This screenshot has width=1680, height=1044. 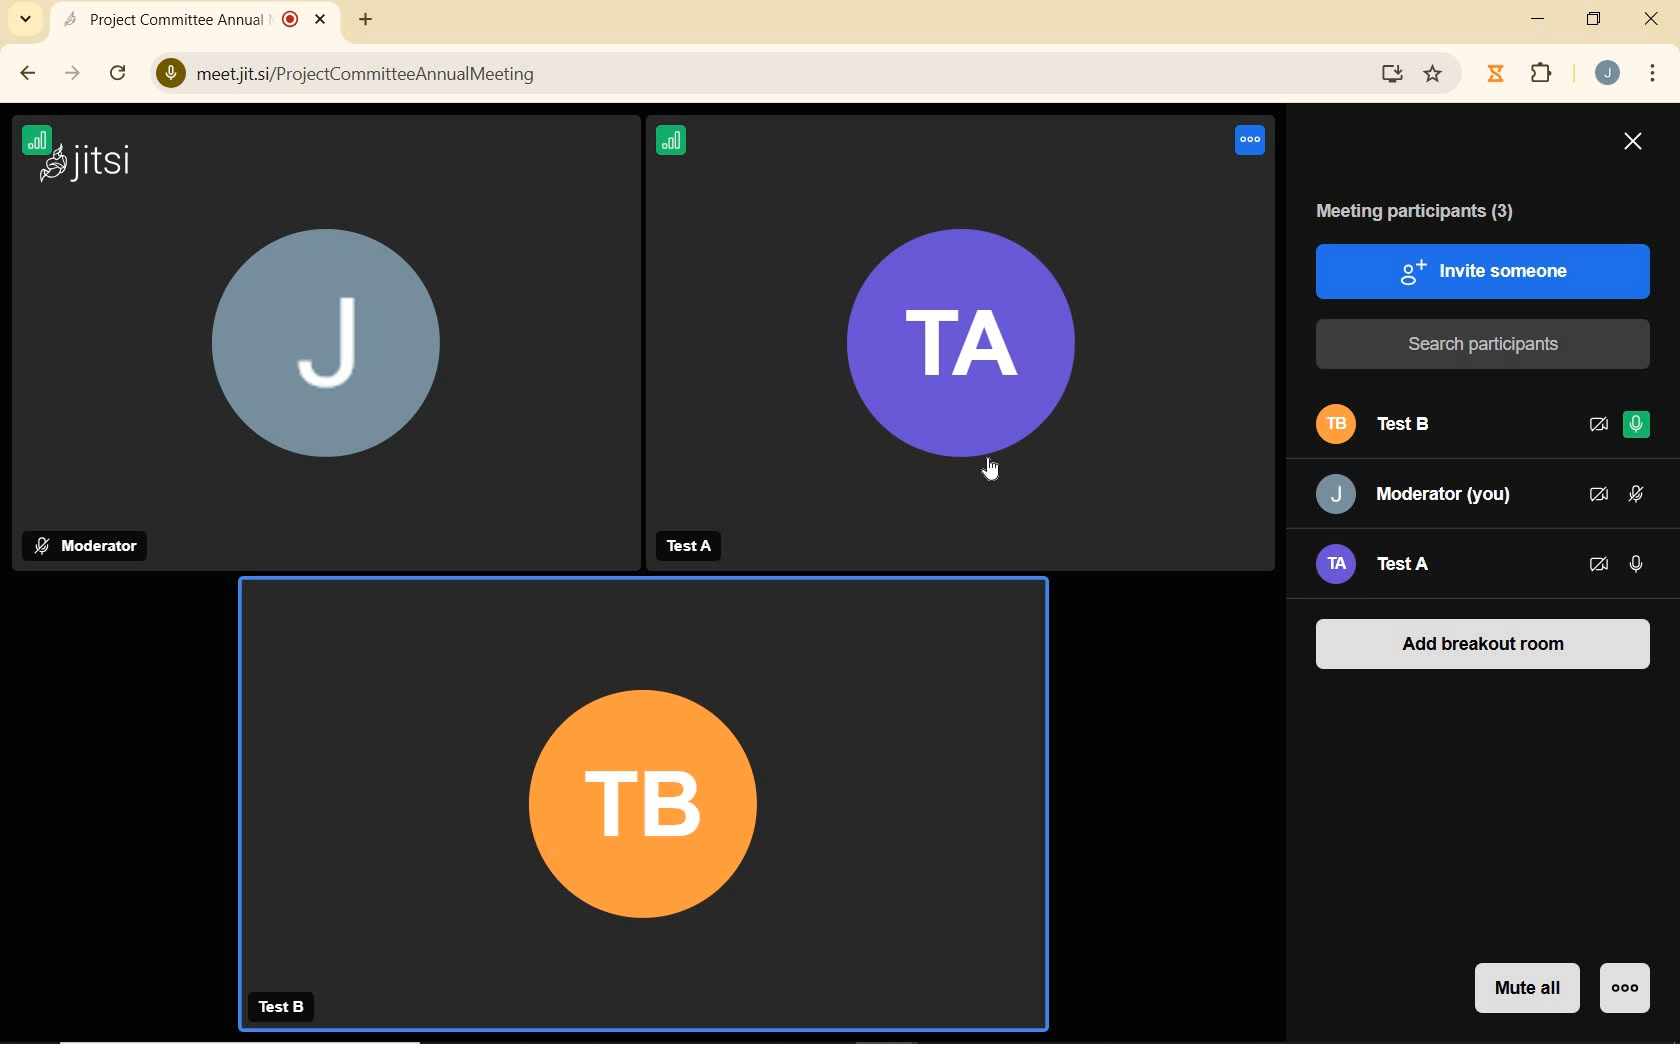 What do you see at coordinates (322, 359) in the screenshot?
I see `moderator camera` at bounding box center [322, 359].